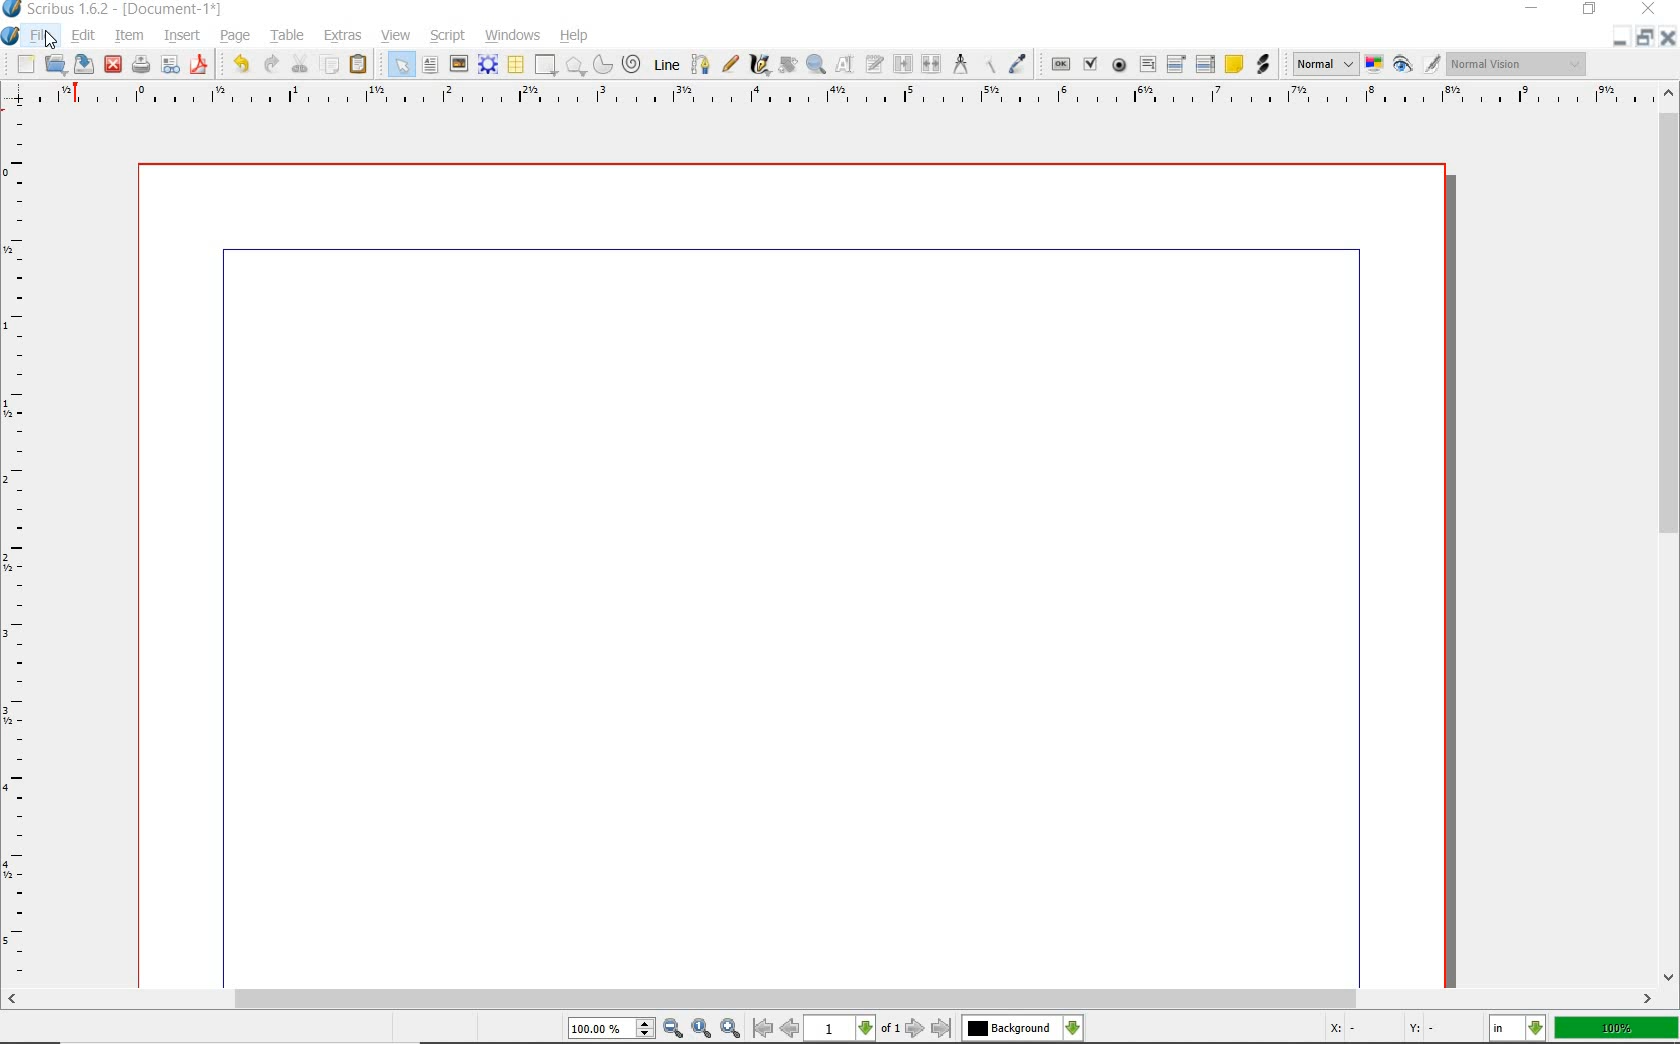 This screenshot has width=1680, height=1044. Describe the element at coordinates (85, 35) in the screenshot. I see `edit` at that location.